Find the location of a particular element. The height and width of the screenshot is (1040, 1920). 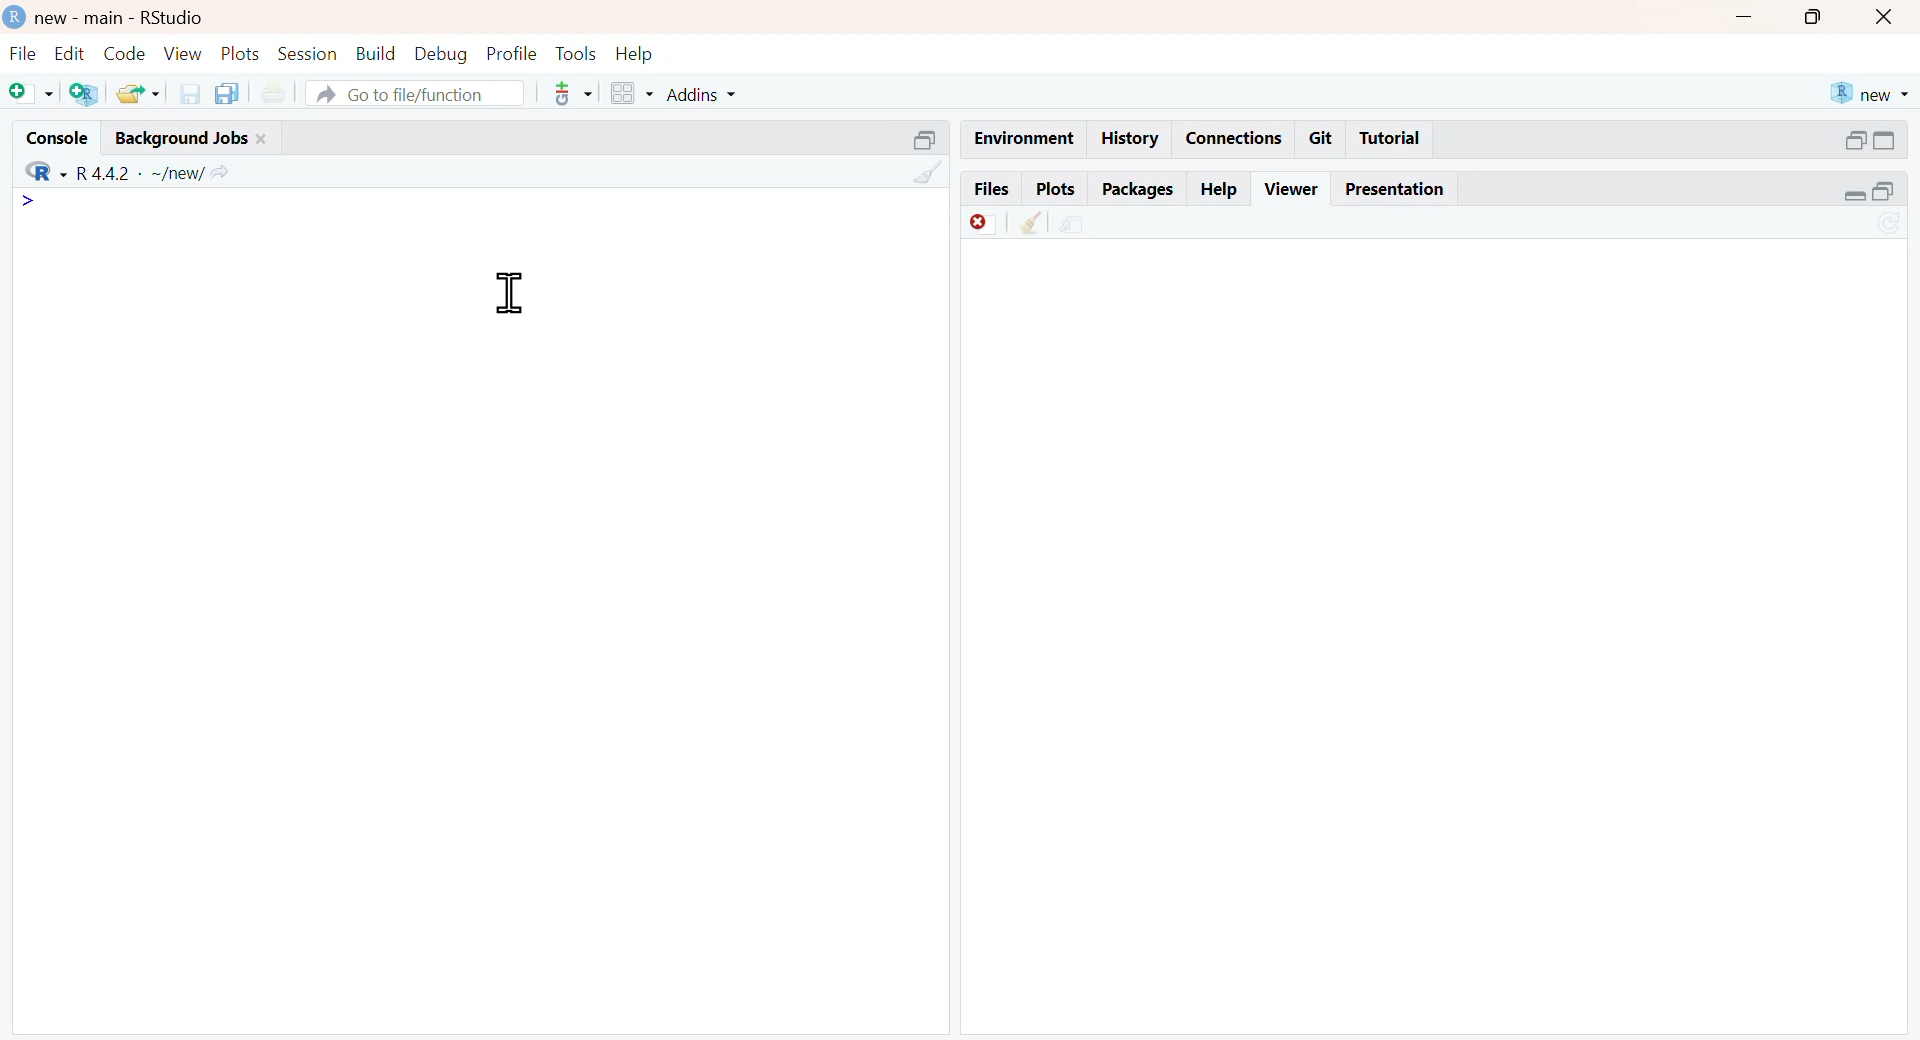

maximize is located at coordinates (1814, 18).